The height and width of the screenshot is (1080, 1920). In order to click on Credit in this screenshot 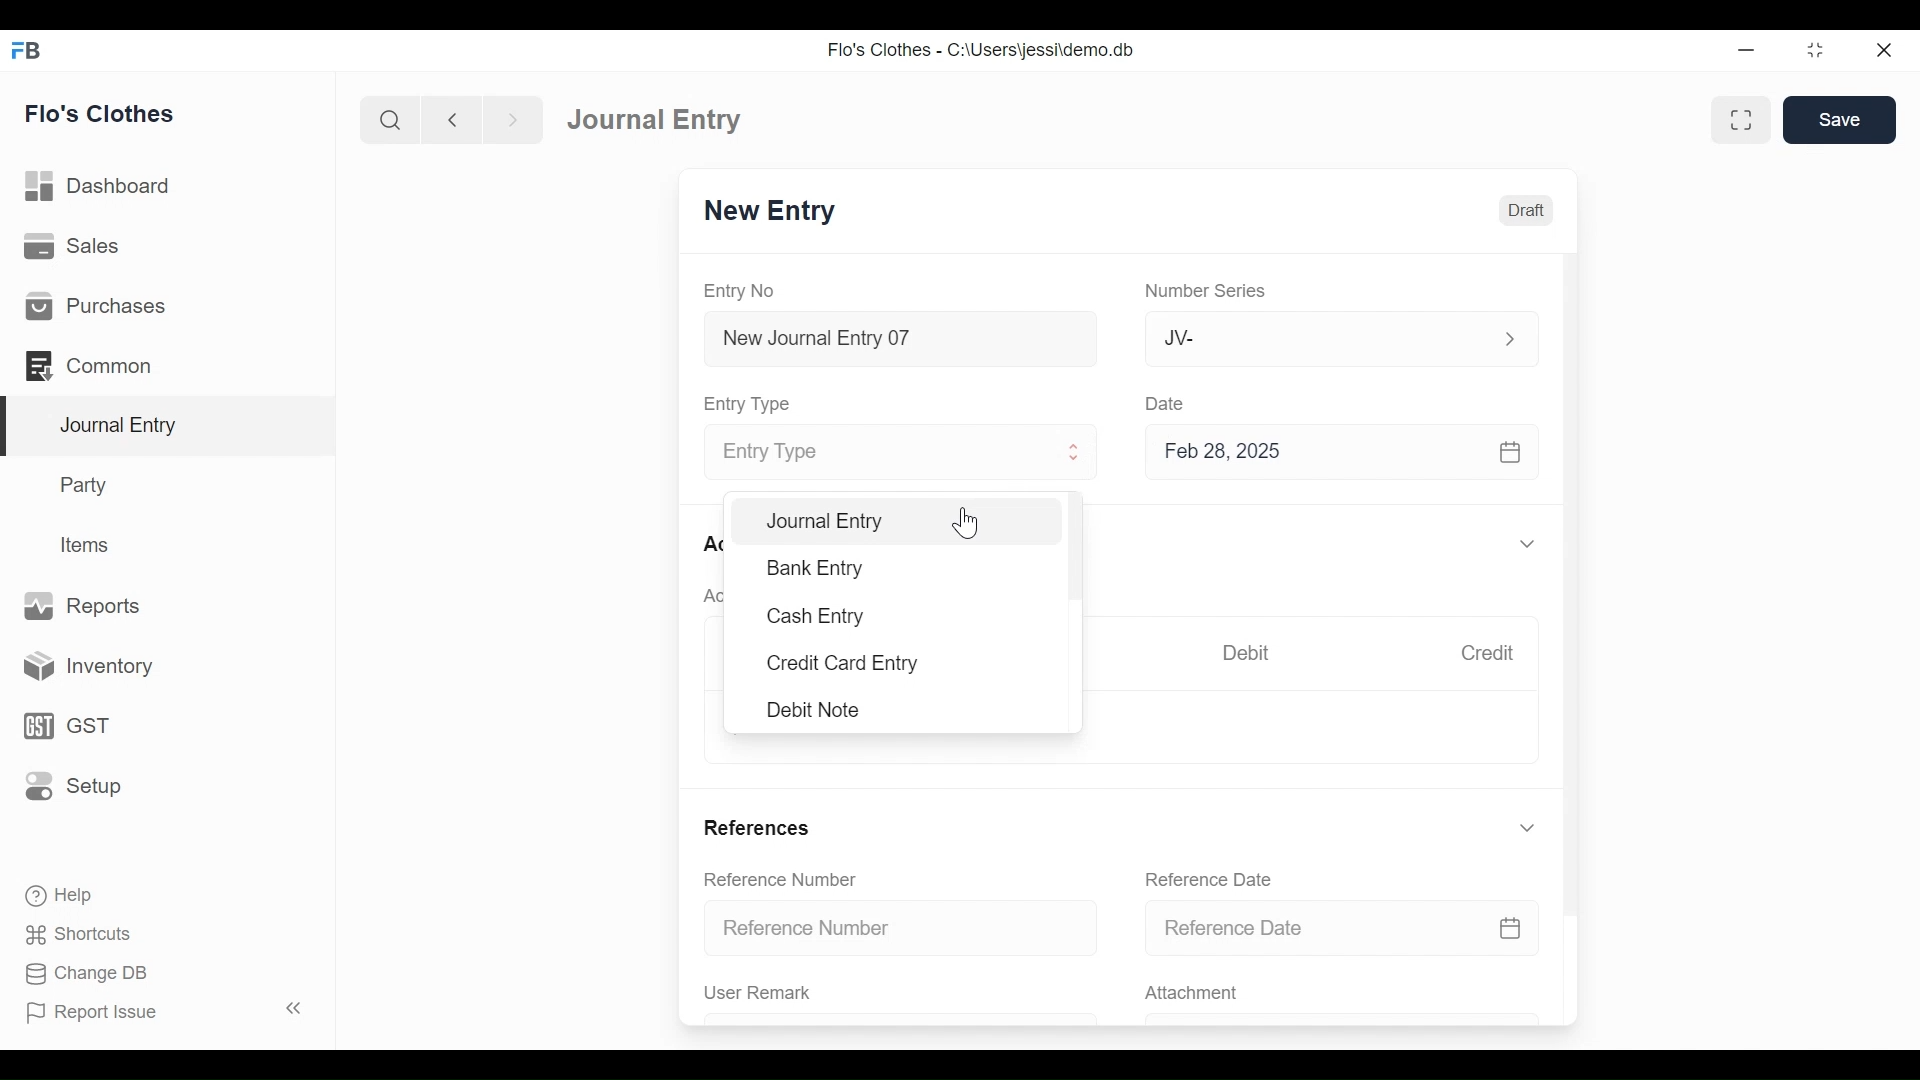, I will do `click(1489, 654)`.